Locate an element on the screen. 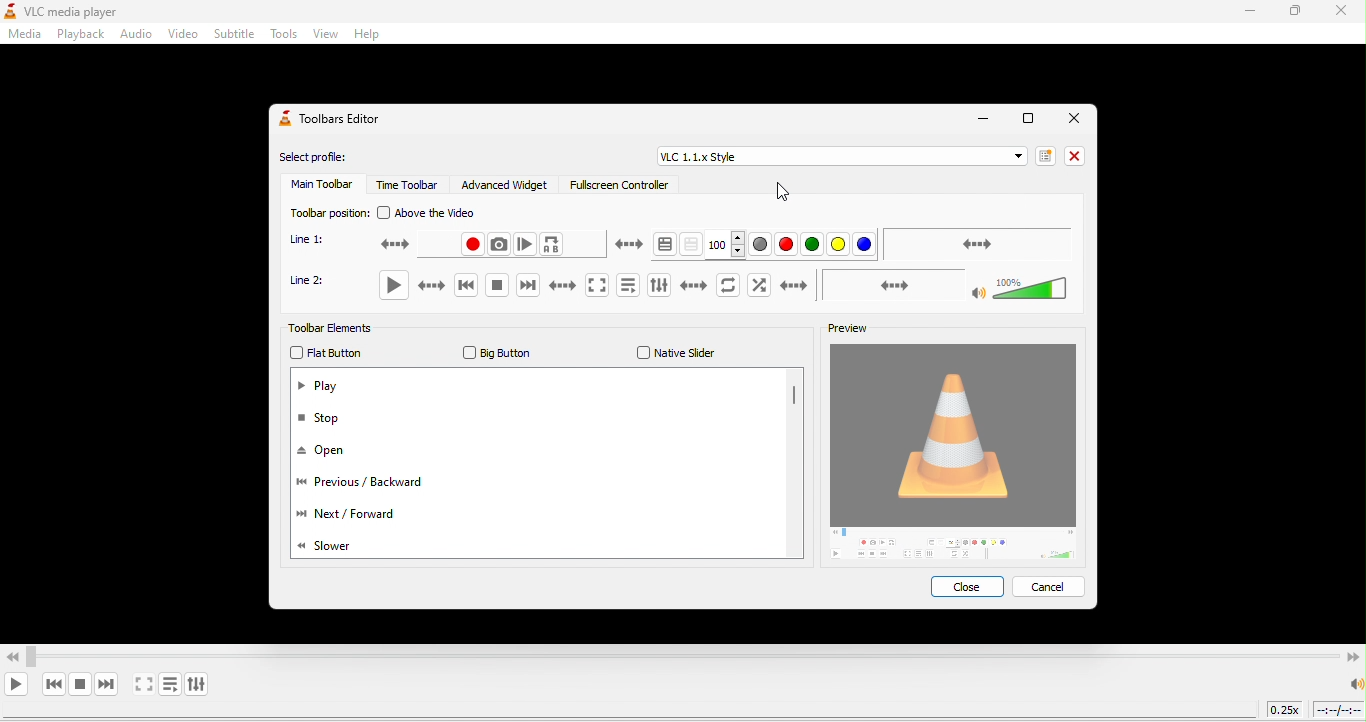  show extended settings is located at coordinates (200, 682).